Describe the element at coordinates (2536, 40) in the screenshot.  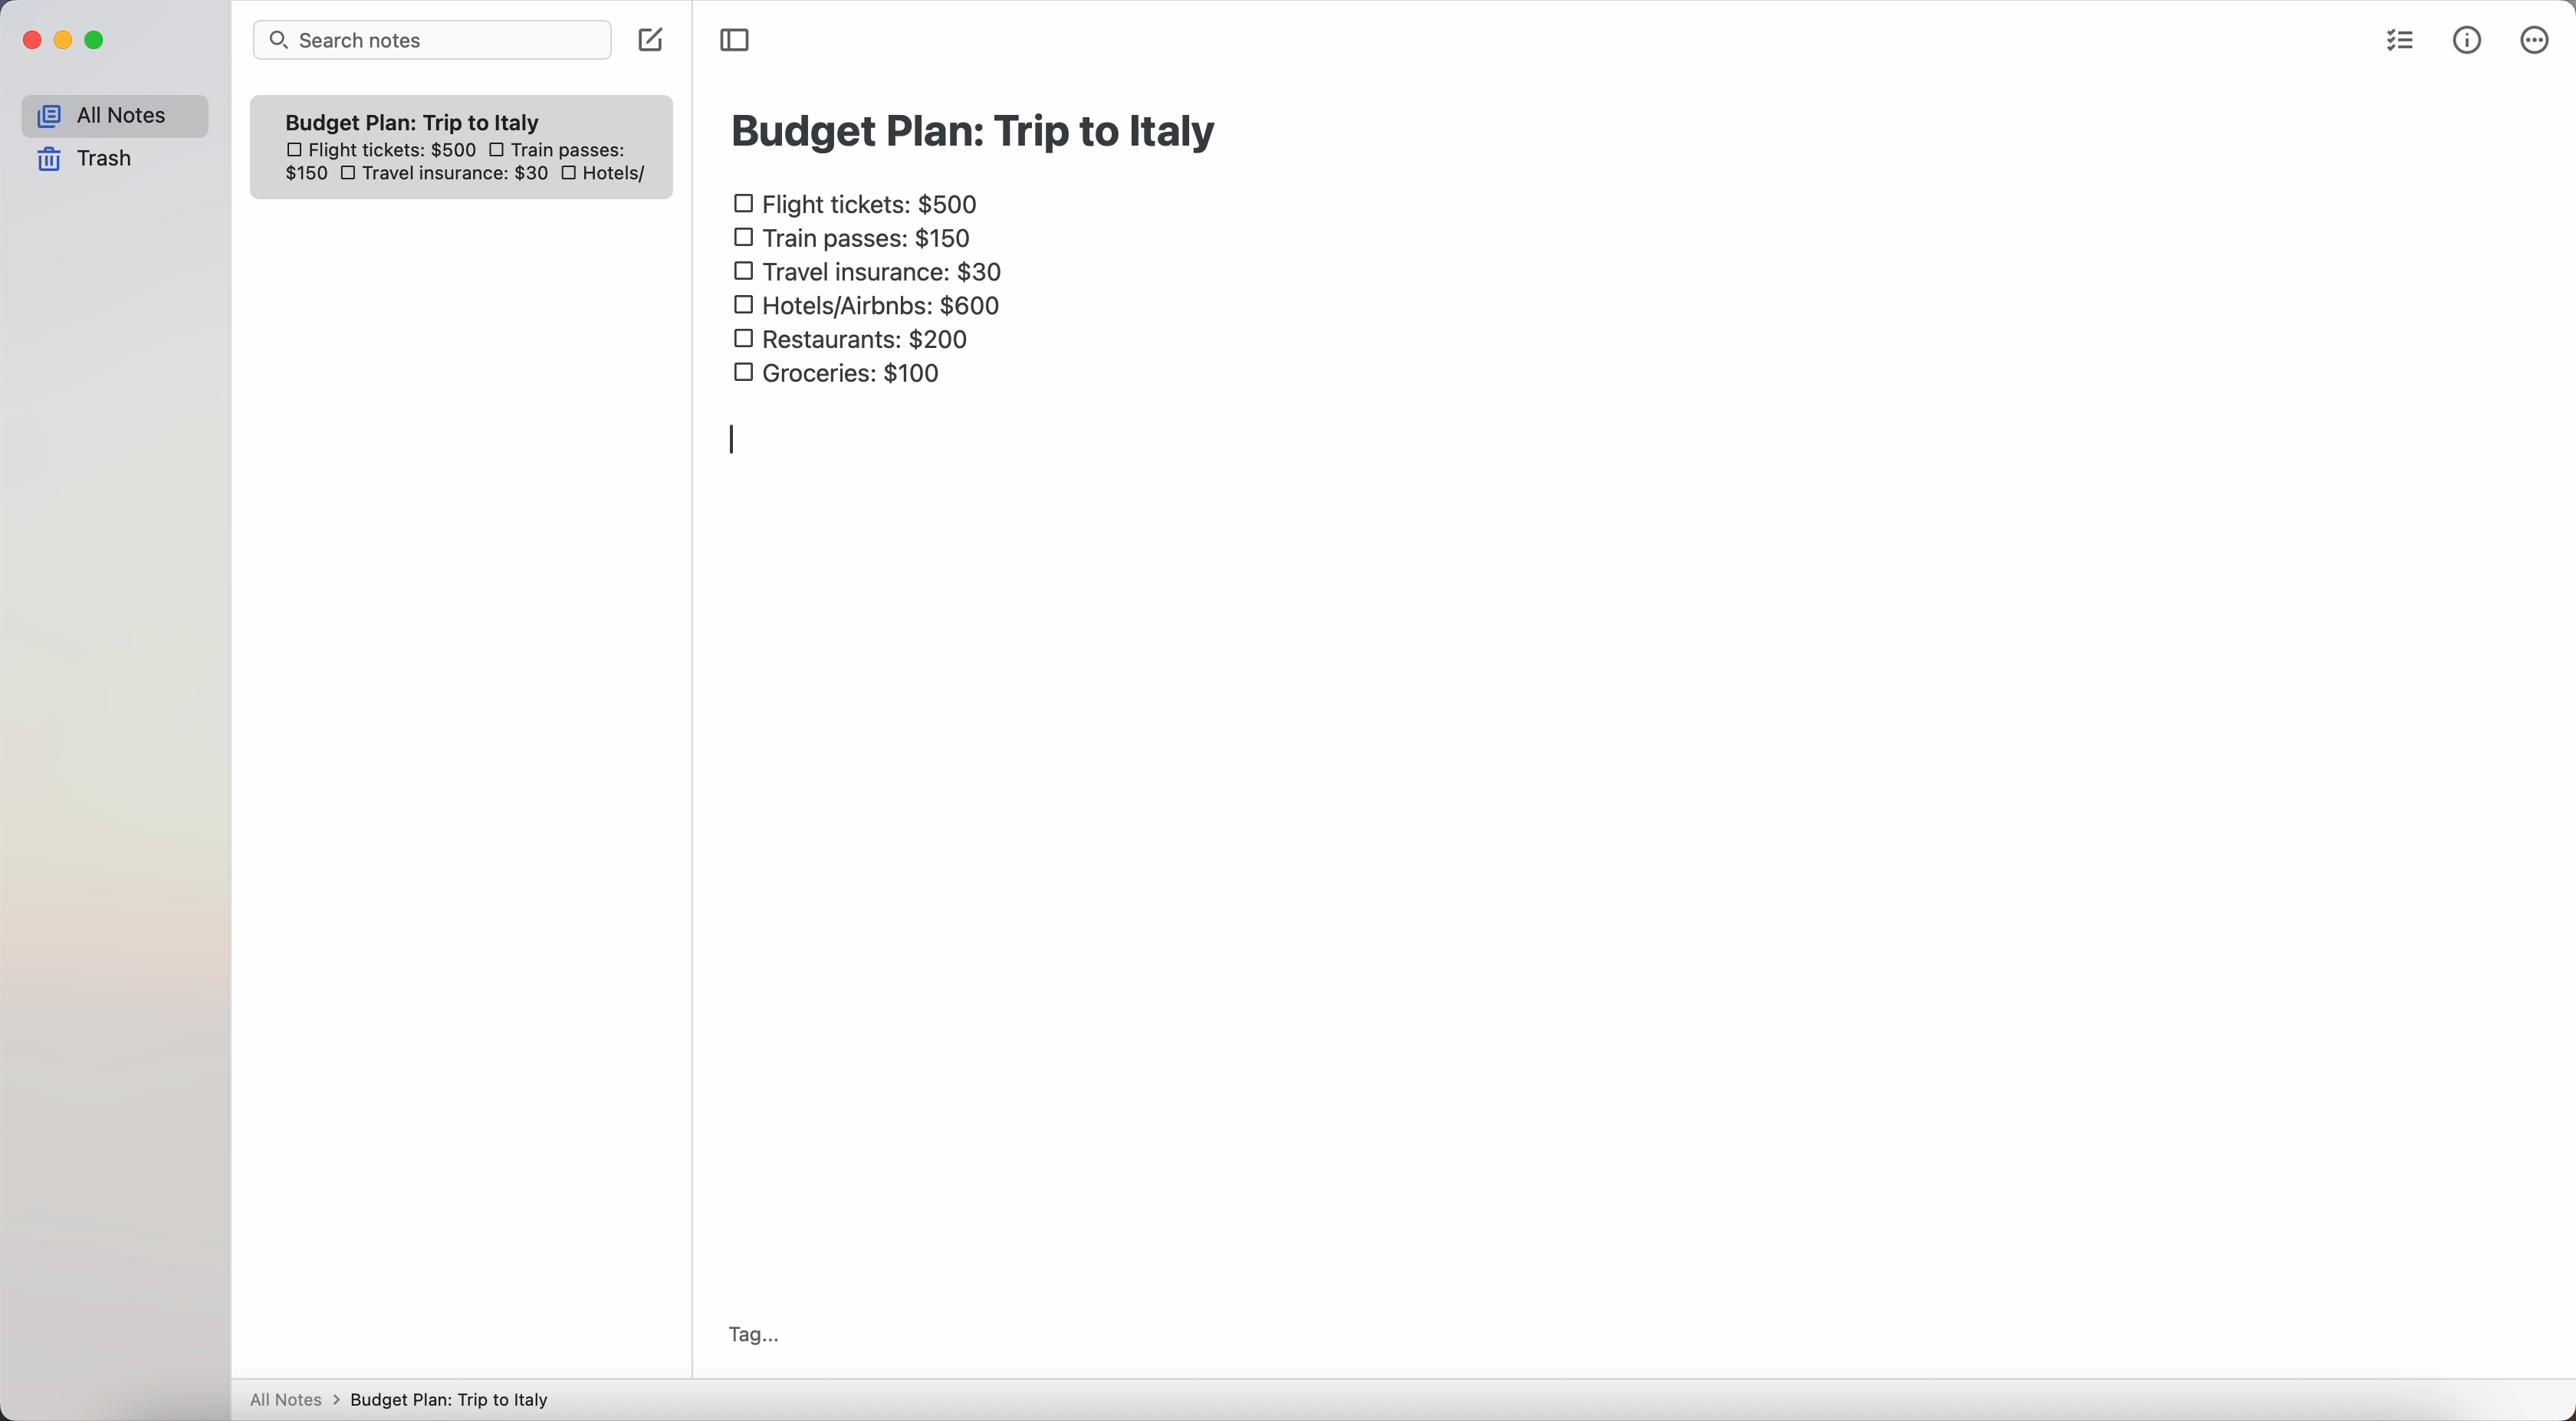
I see `more options` at that location.